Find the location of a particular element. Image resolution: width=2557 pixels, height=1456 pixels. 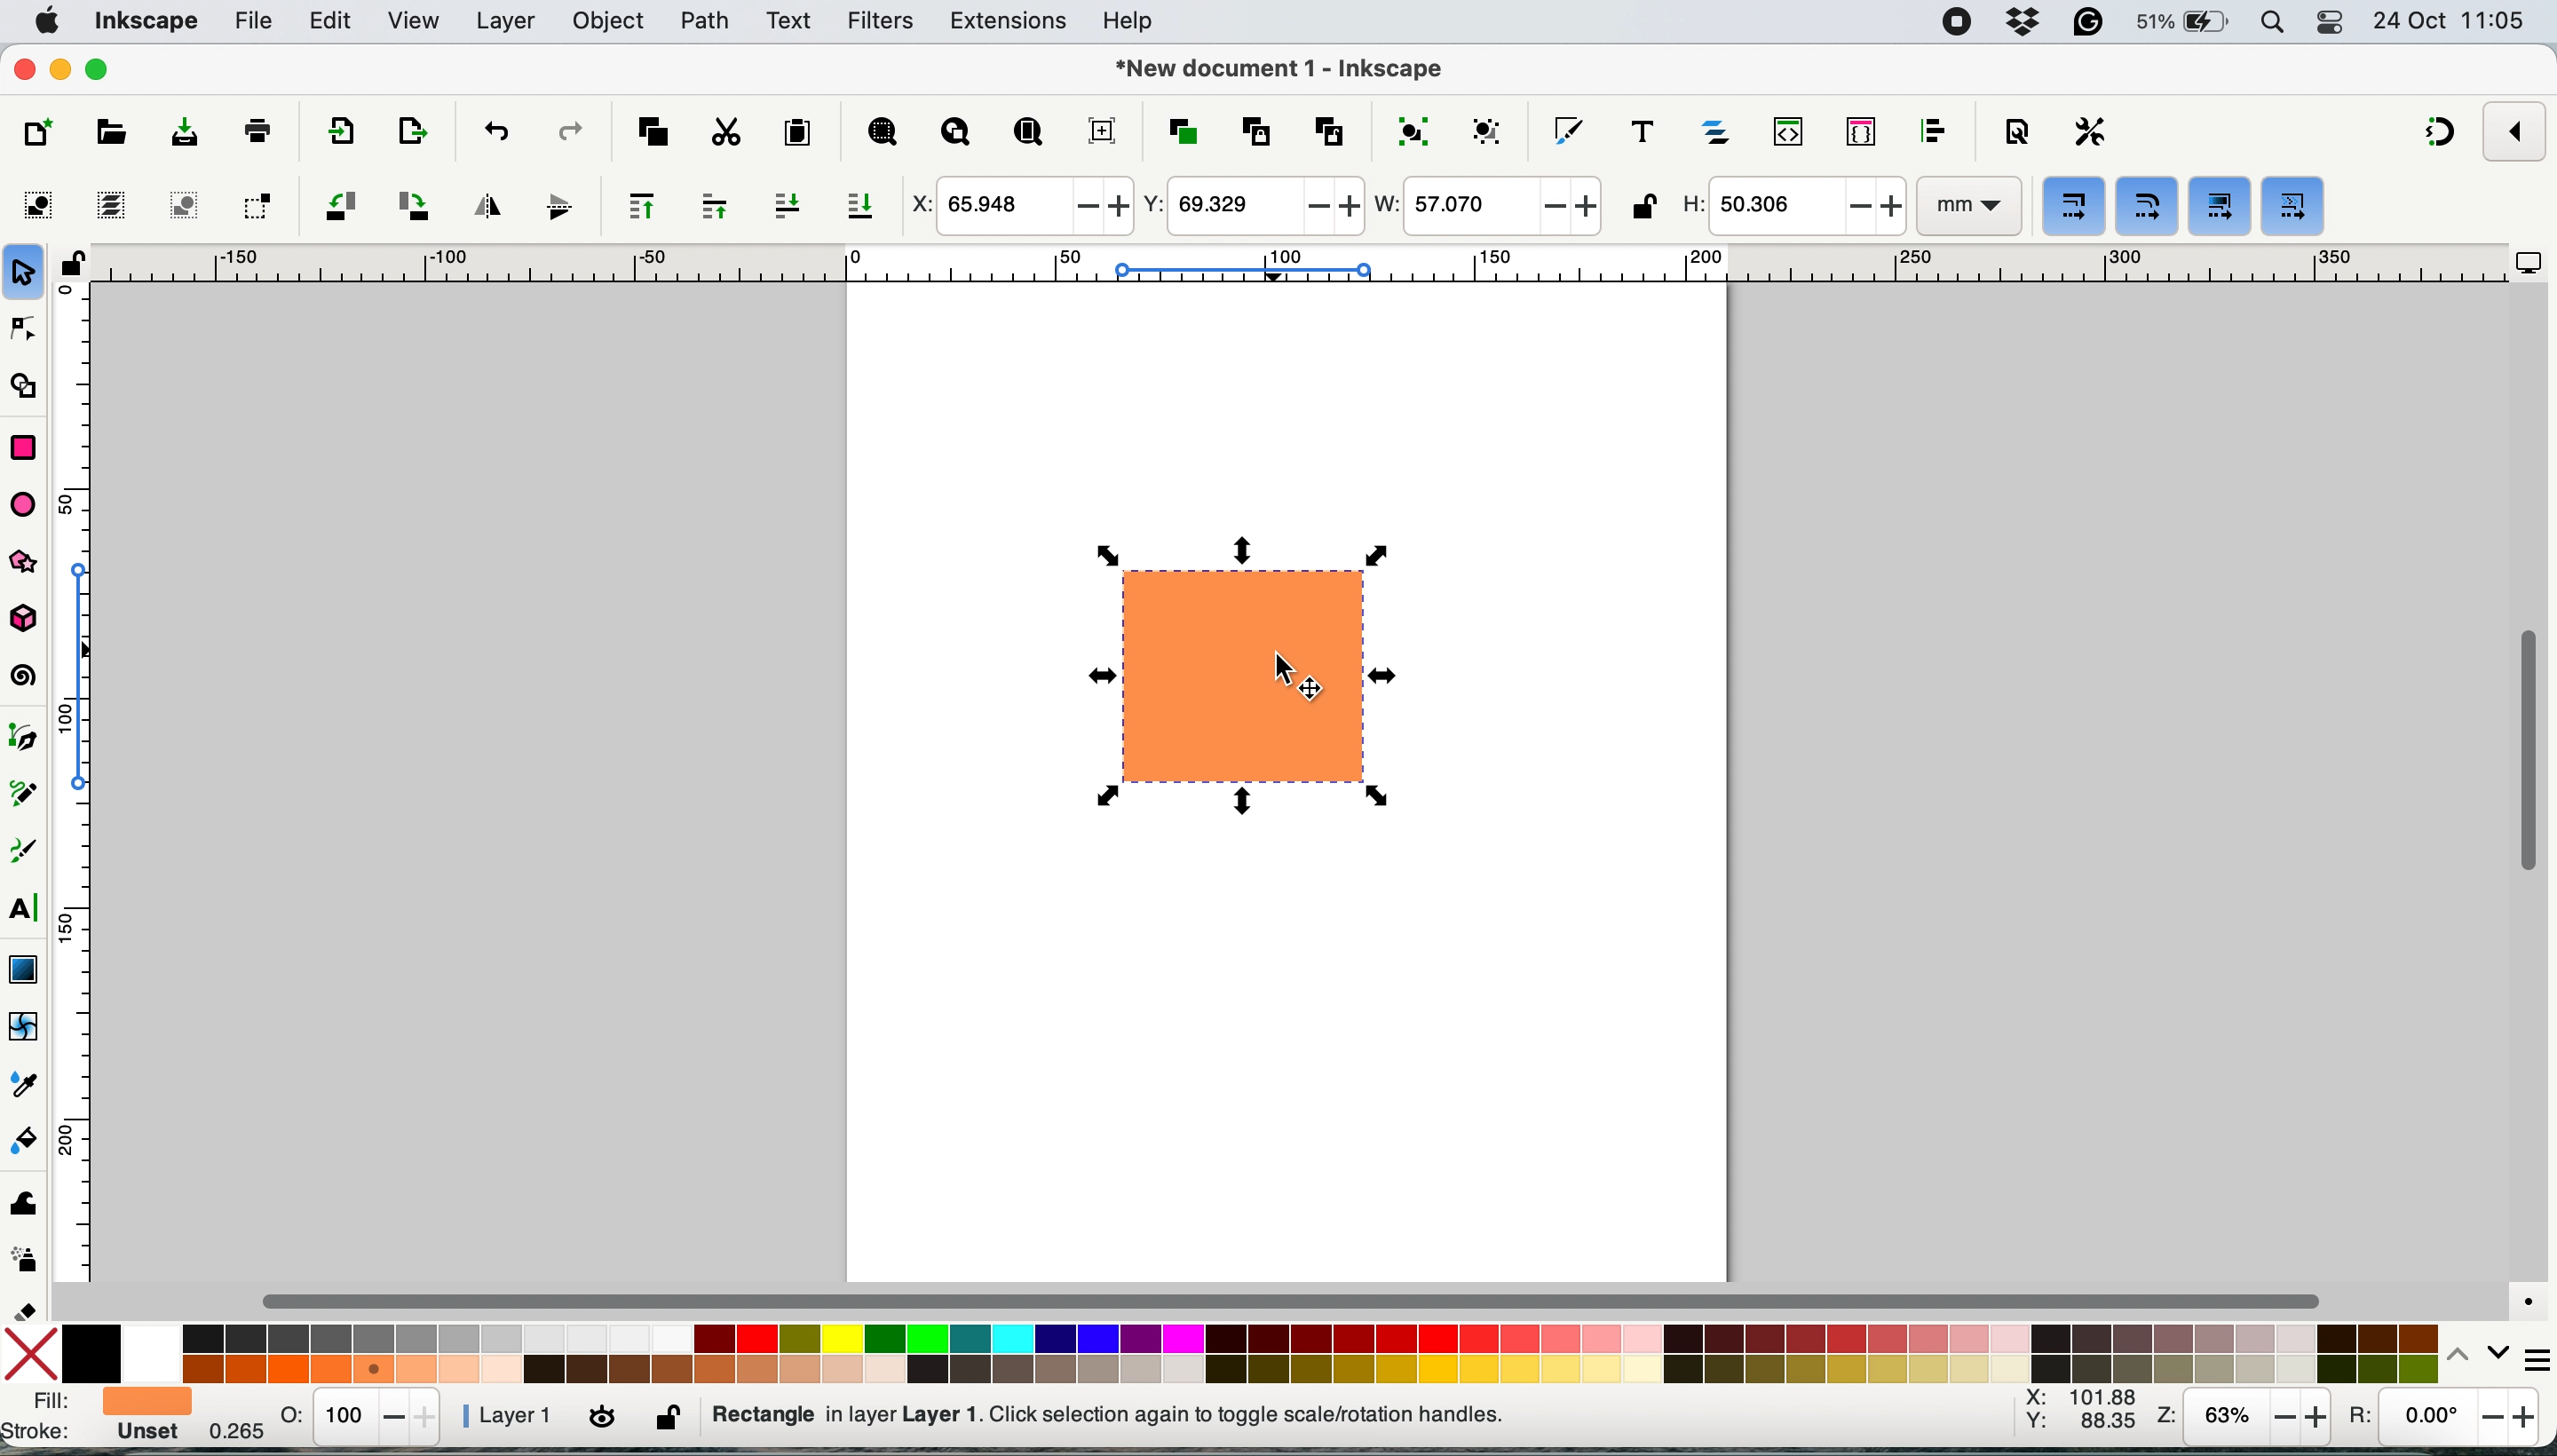

save is located at coordinates (168, 133).